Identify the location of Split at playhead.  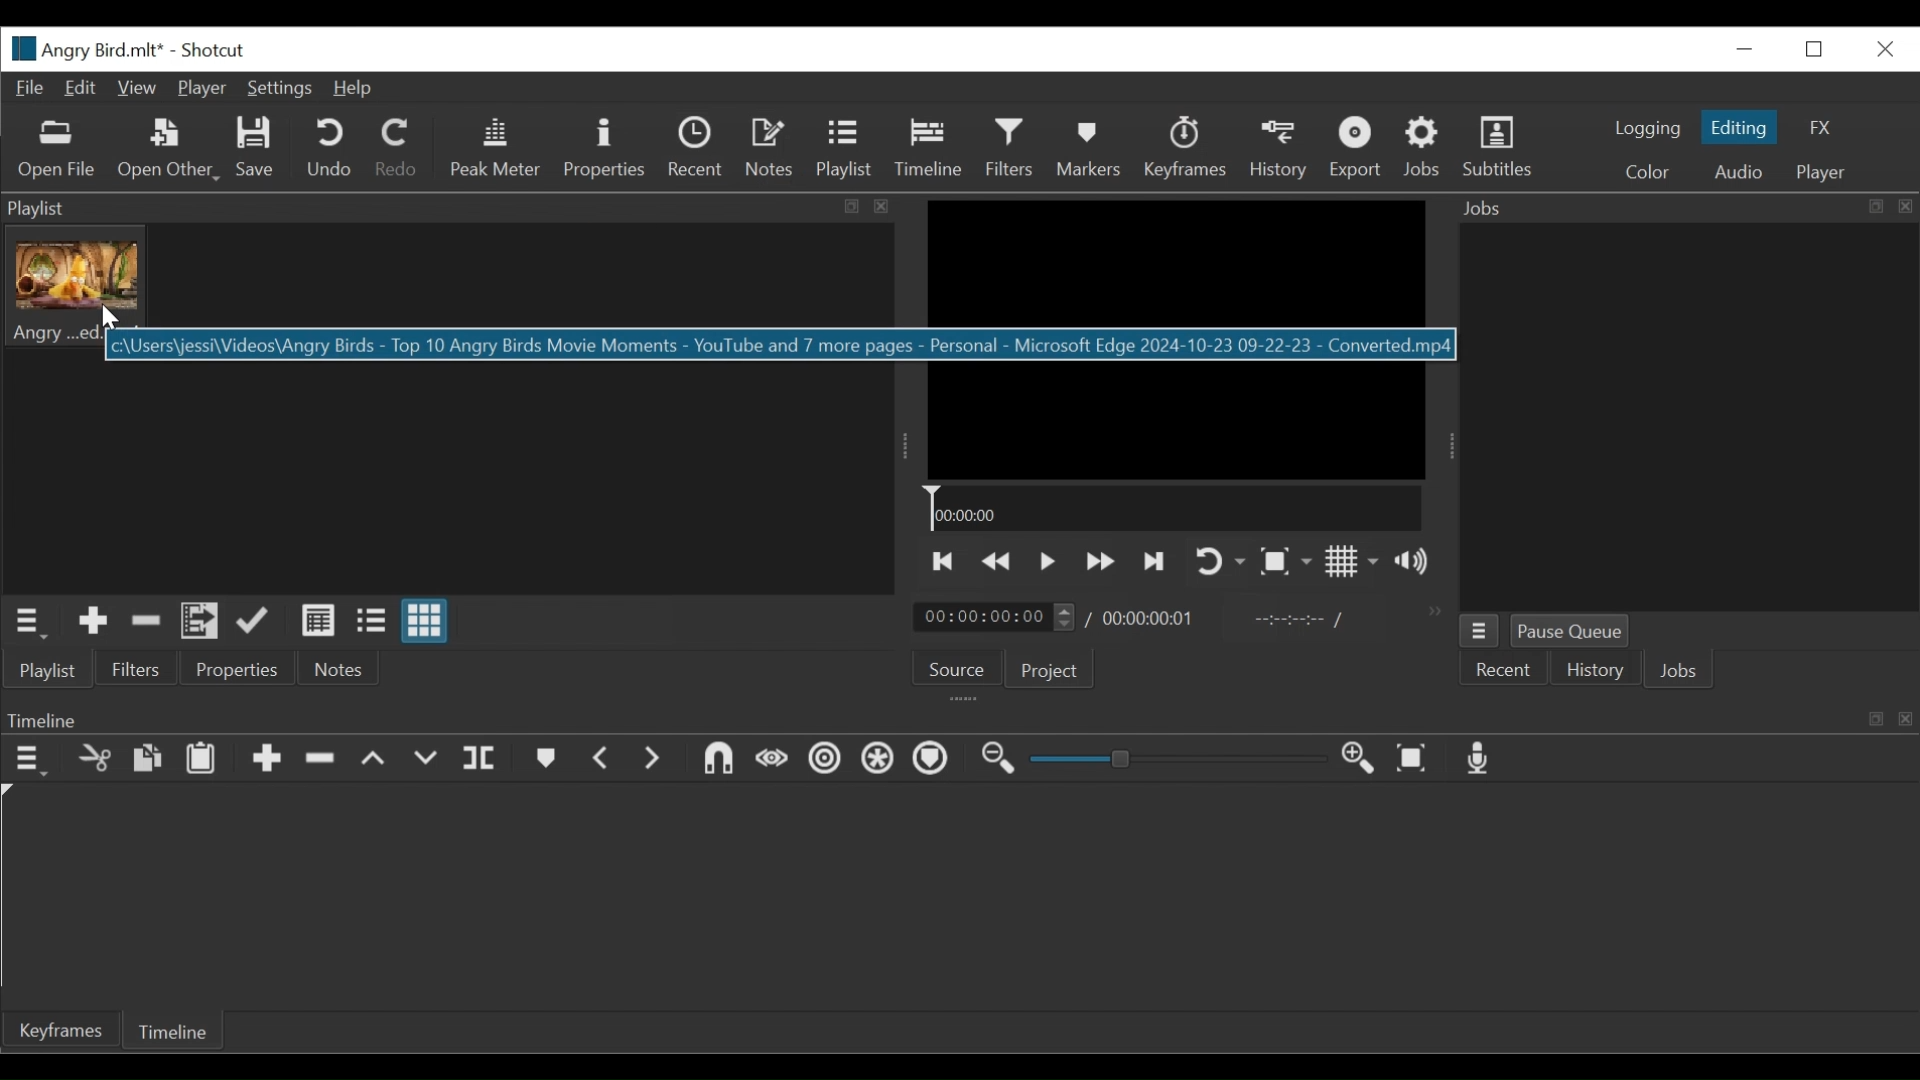
(485, 758).